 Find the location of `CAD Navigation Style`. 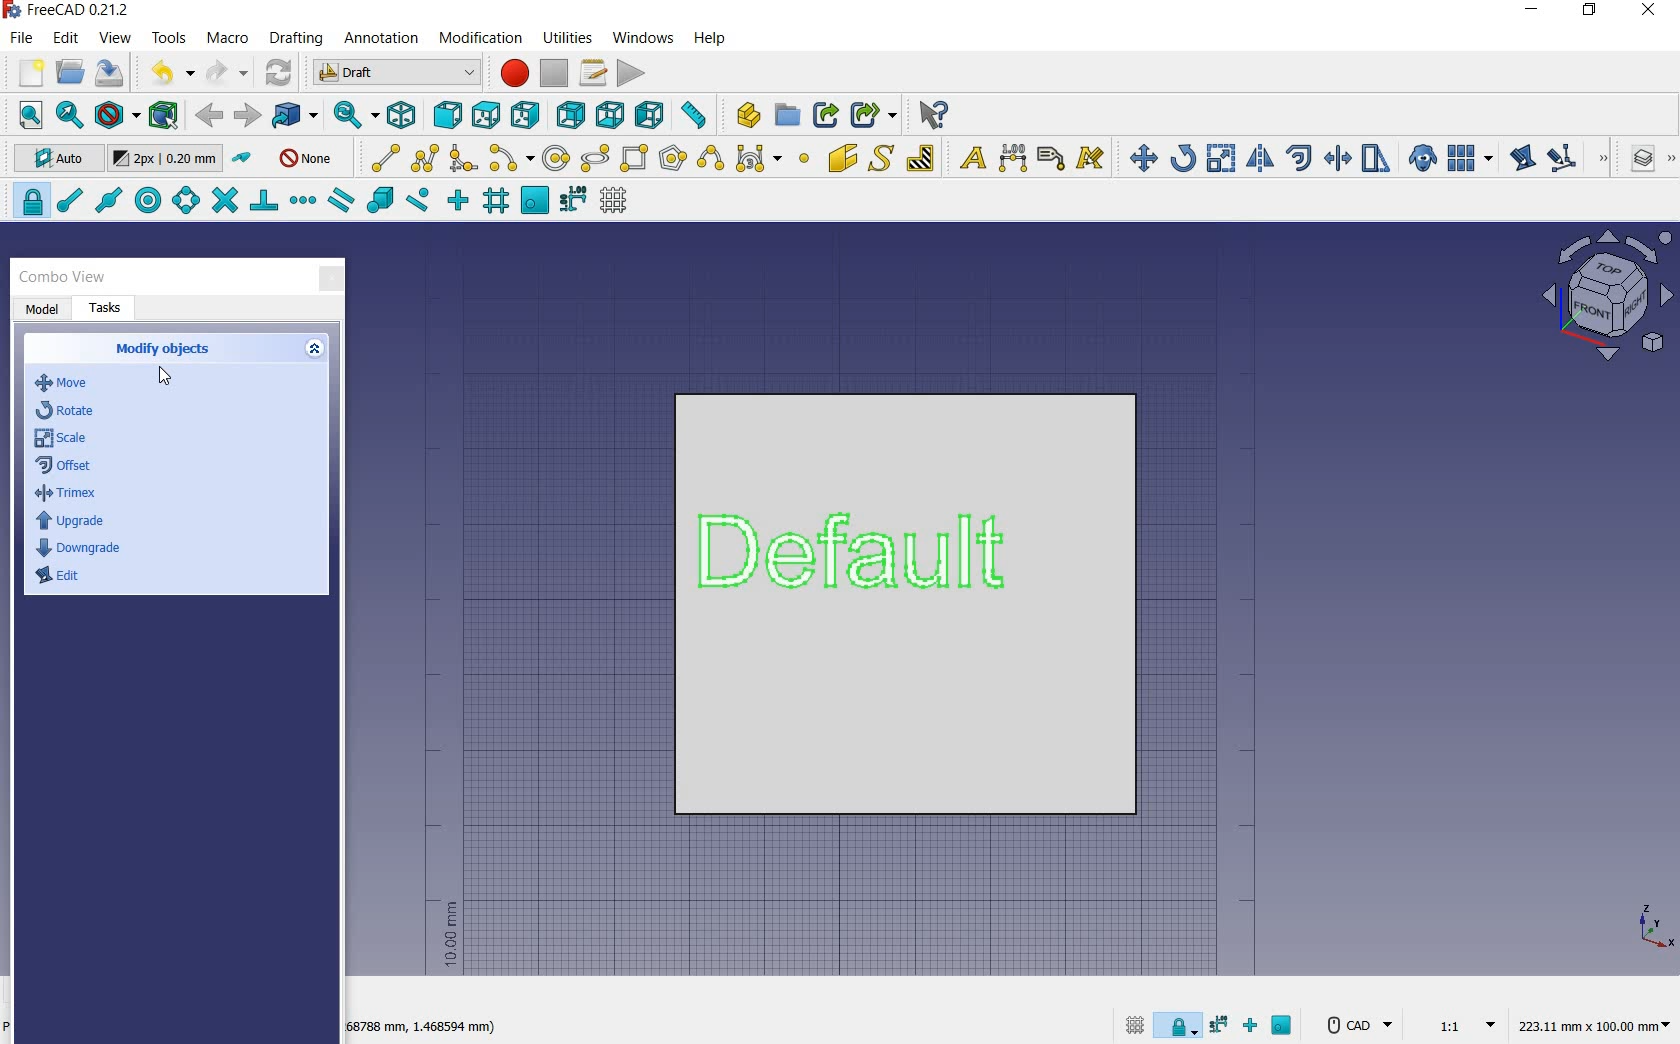

CAD Navigation Style is located at coordinates (1357, 1025).